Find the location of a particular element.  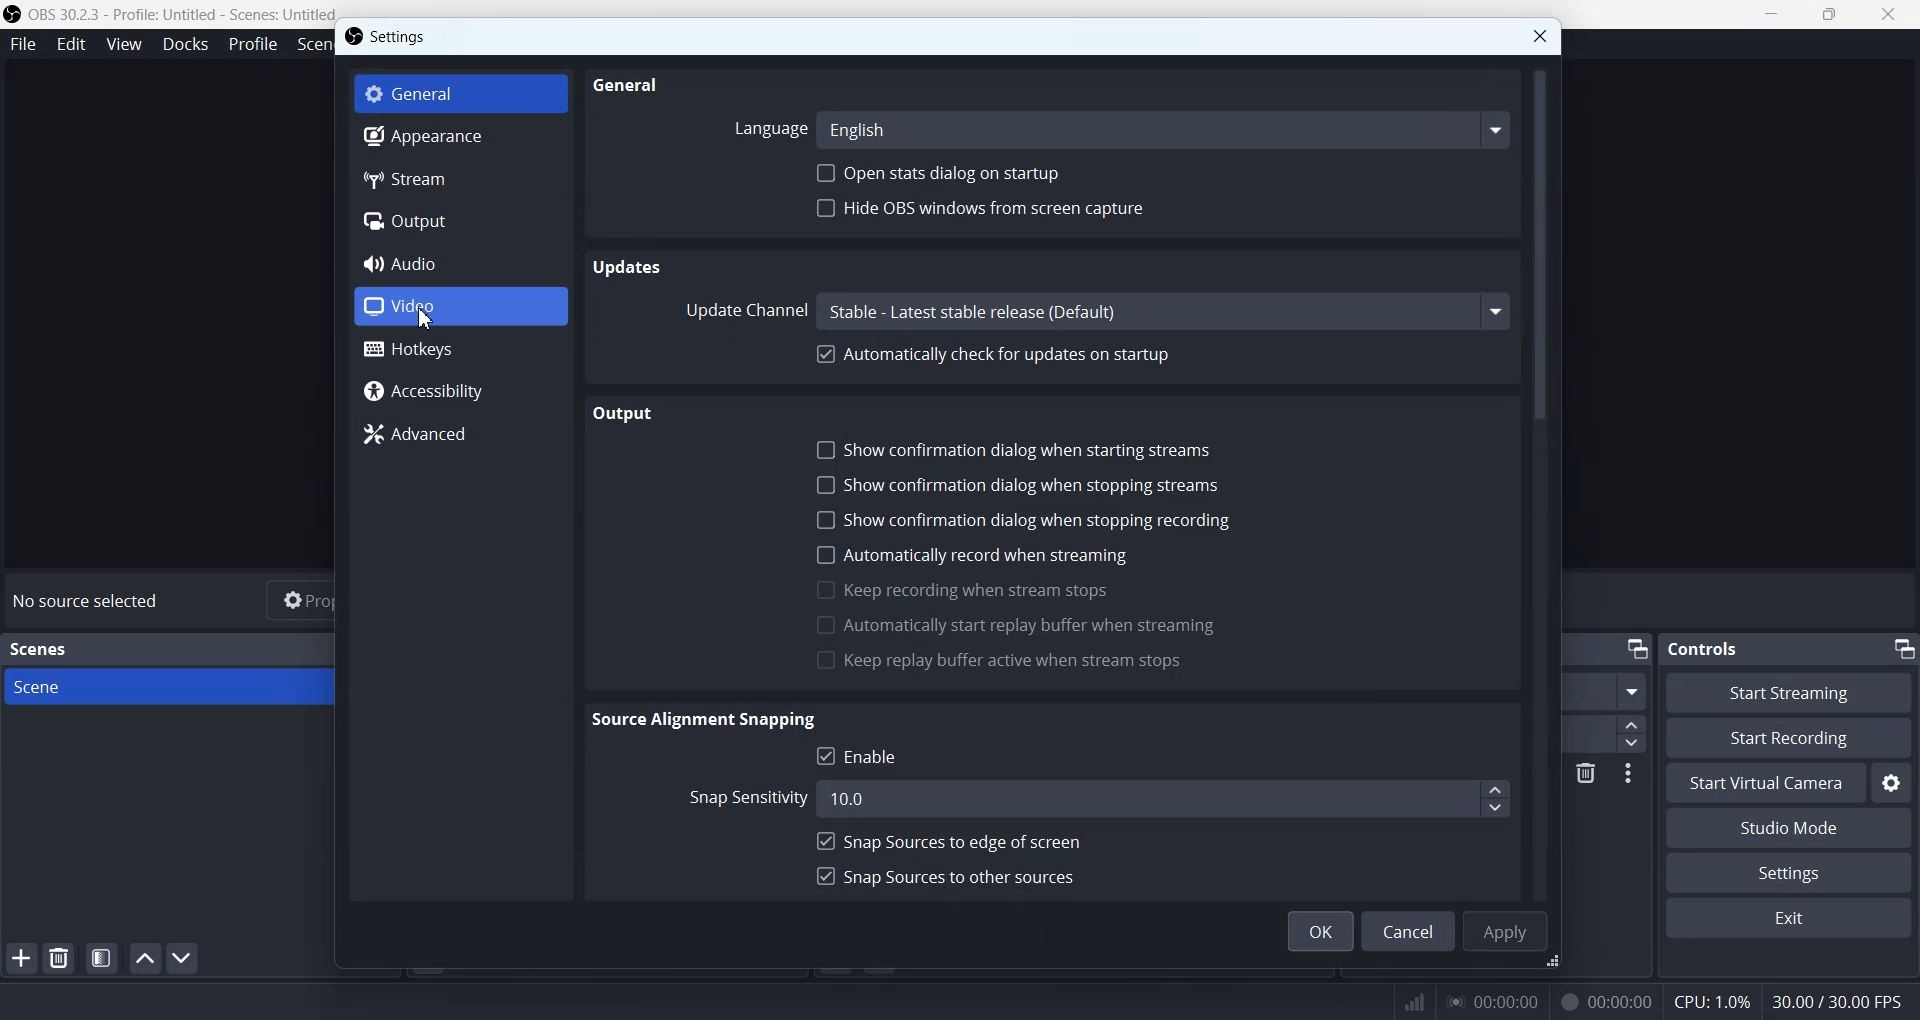

Edit is located at coordinates (73, 46).